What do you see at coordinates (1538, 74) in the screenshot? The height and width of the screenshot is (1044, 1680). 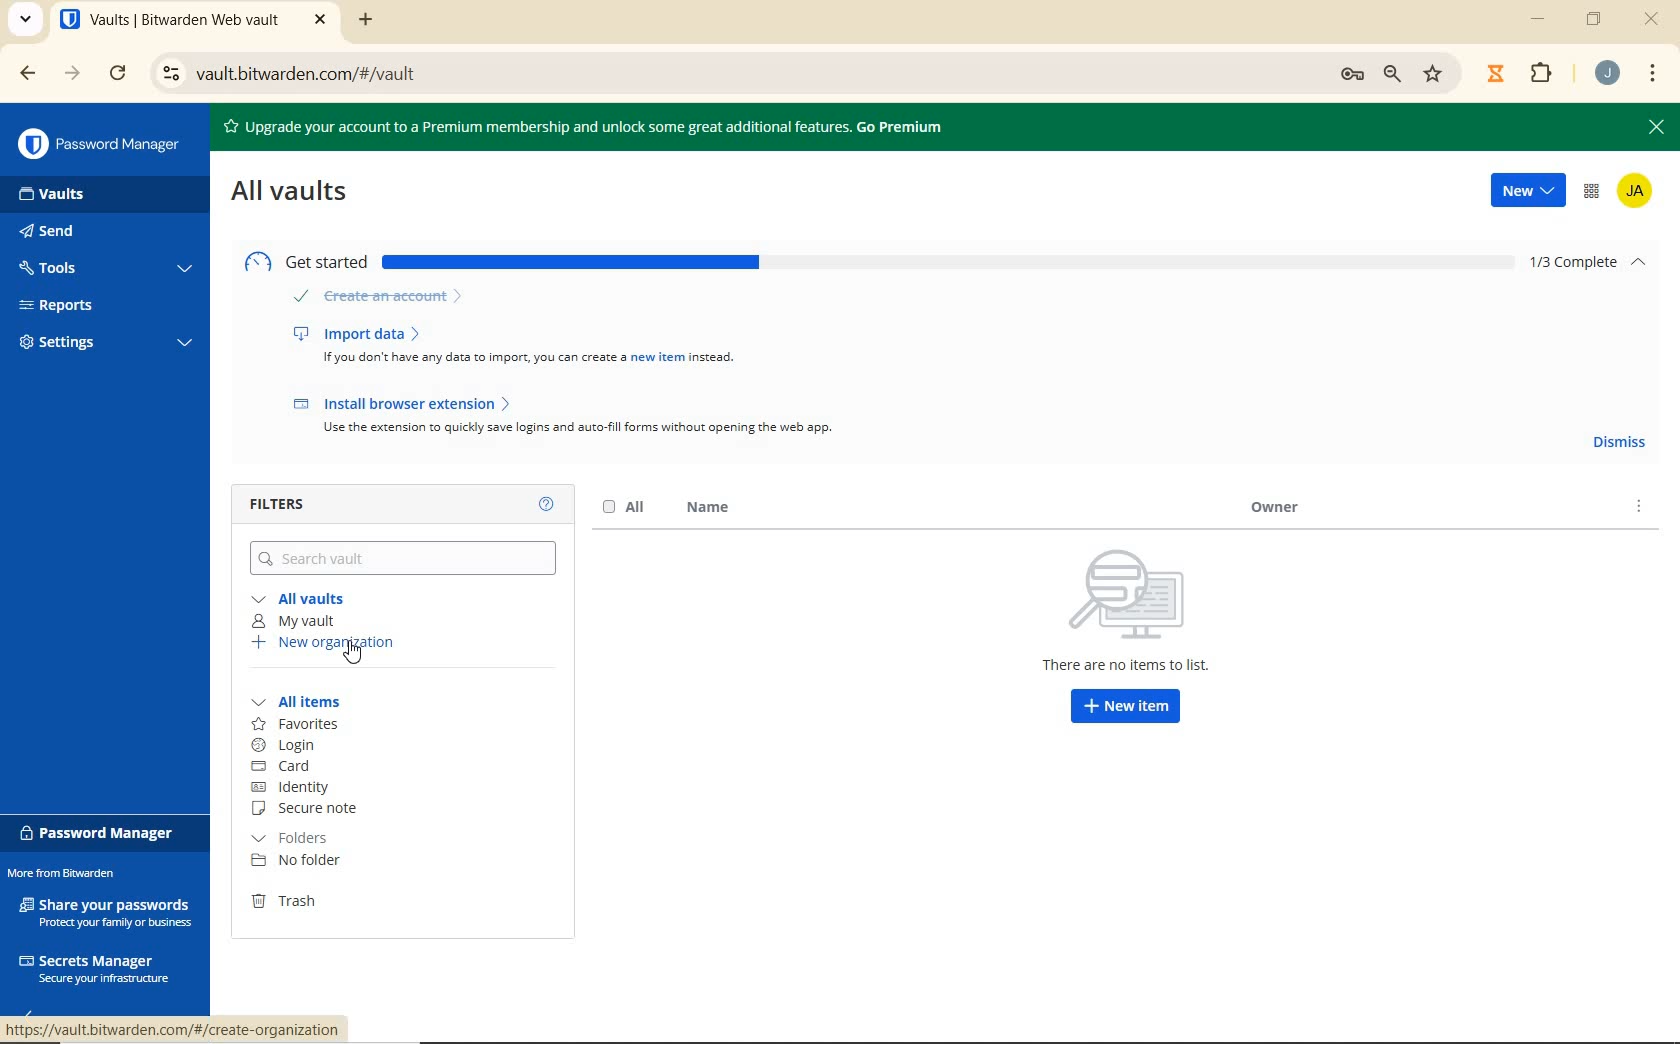 I see `extensions` at bounding box center [1538, 74].